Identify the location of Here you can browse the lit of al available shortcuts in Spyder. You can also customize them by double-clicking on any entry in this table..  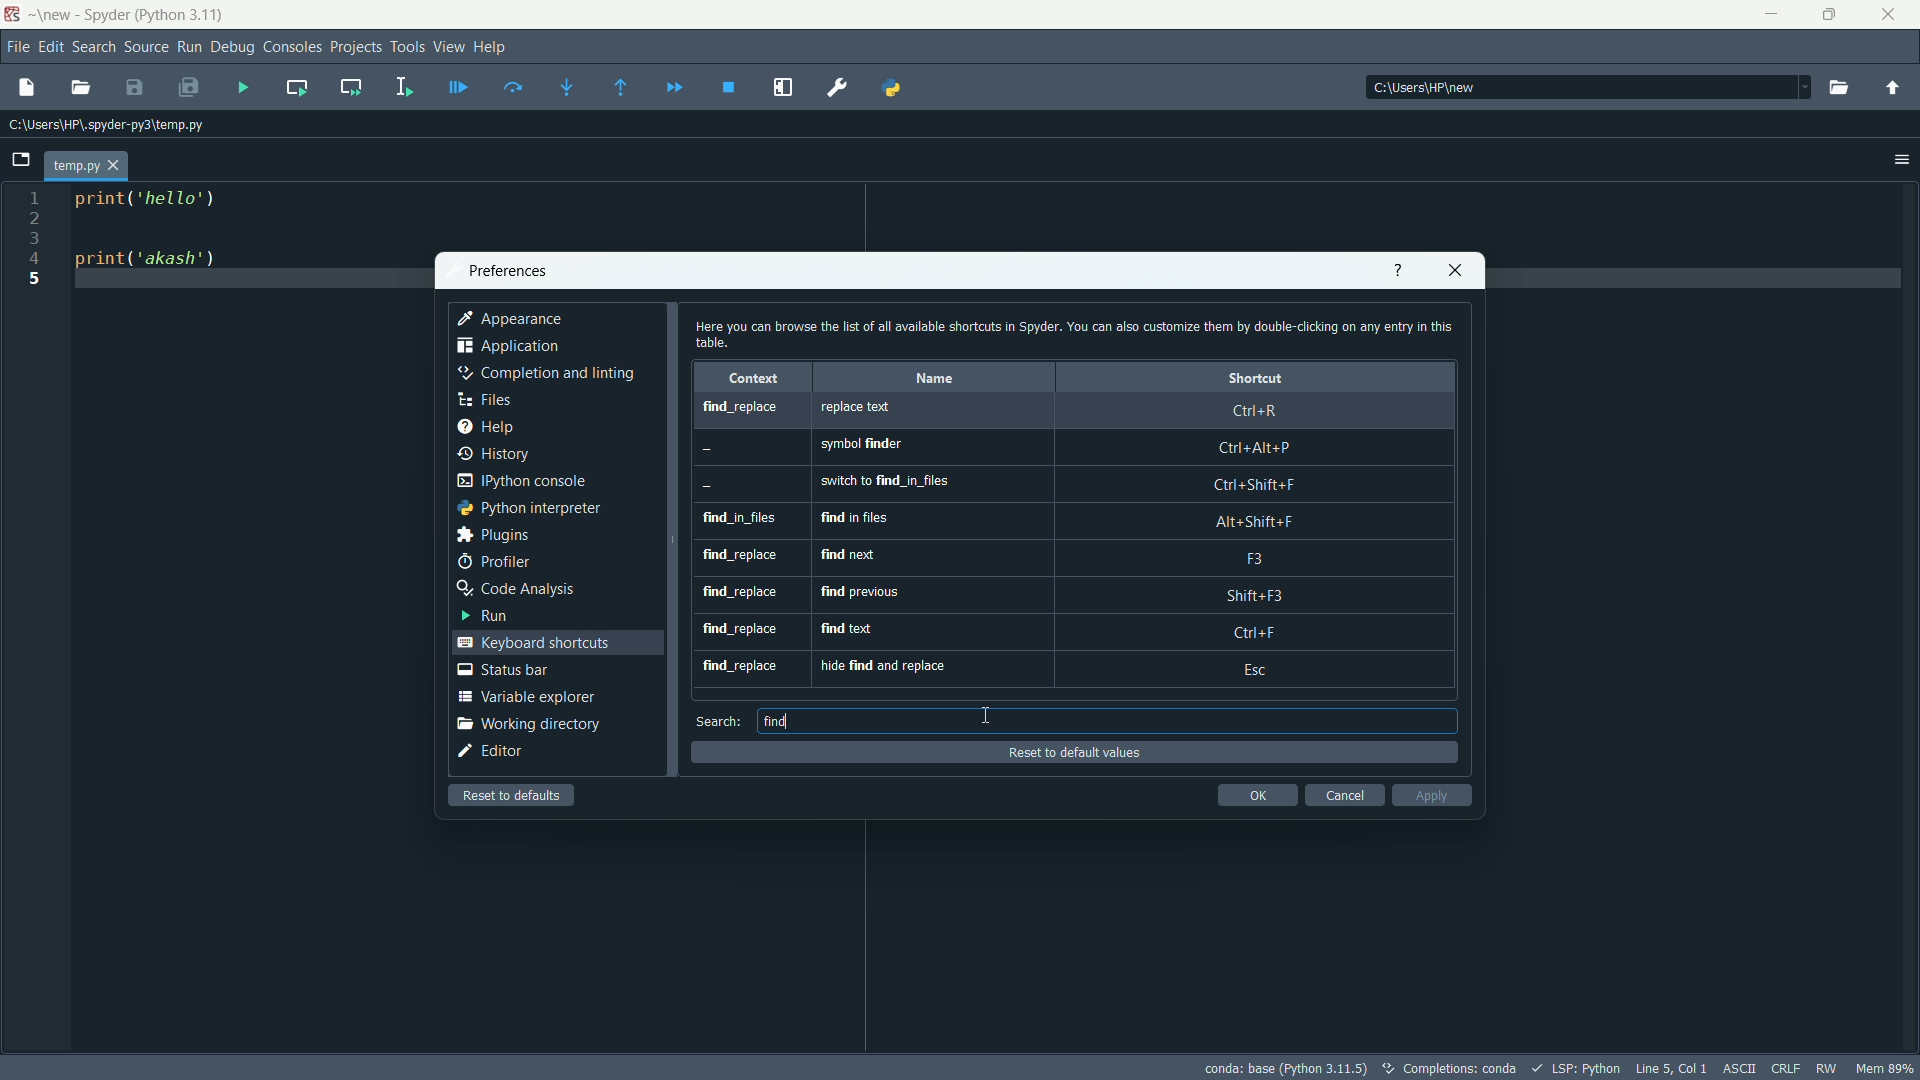
(1074, 332).